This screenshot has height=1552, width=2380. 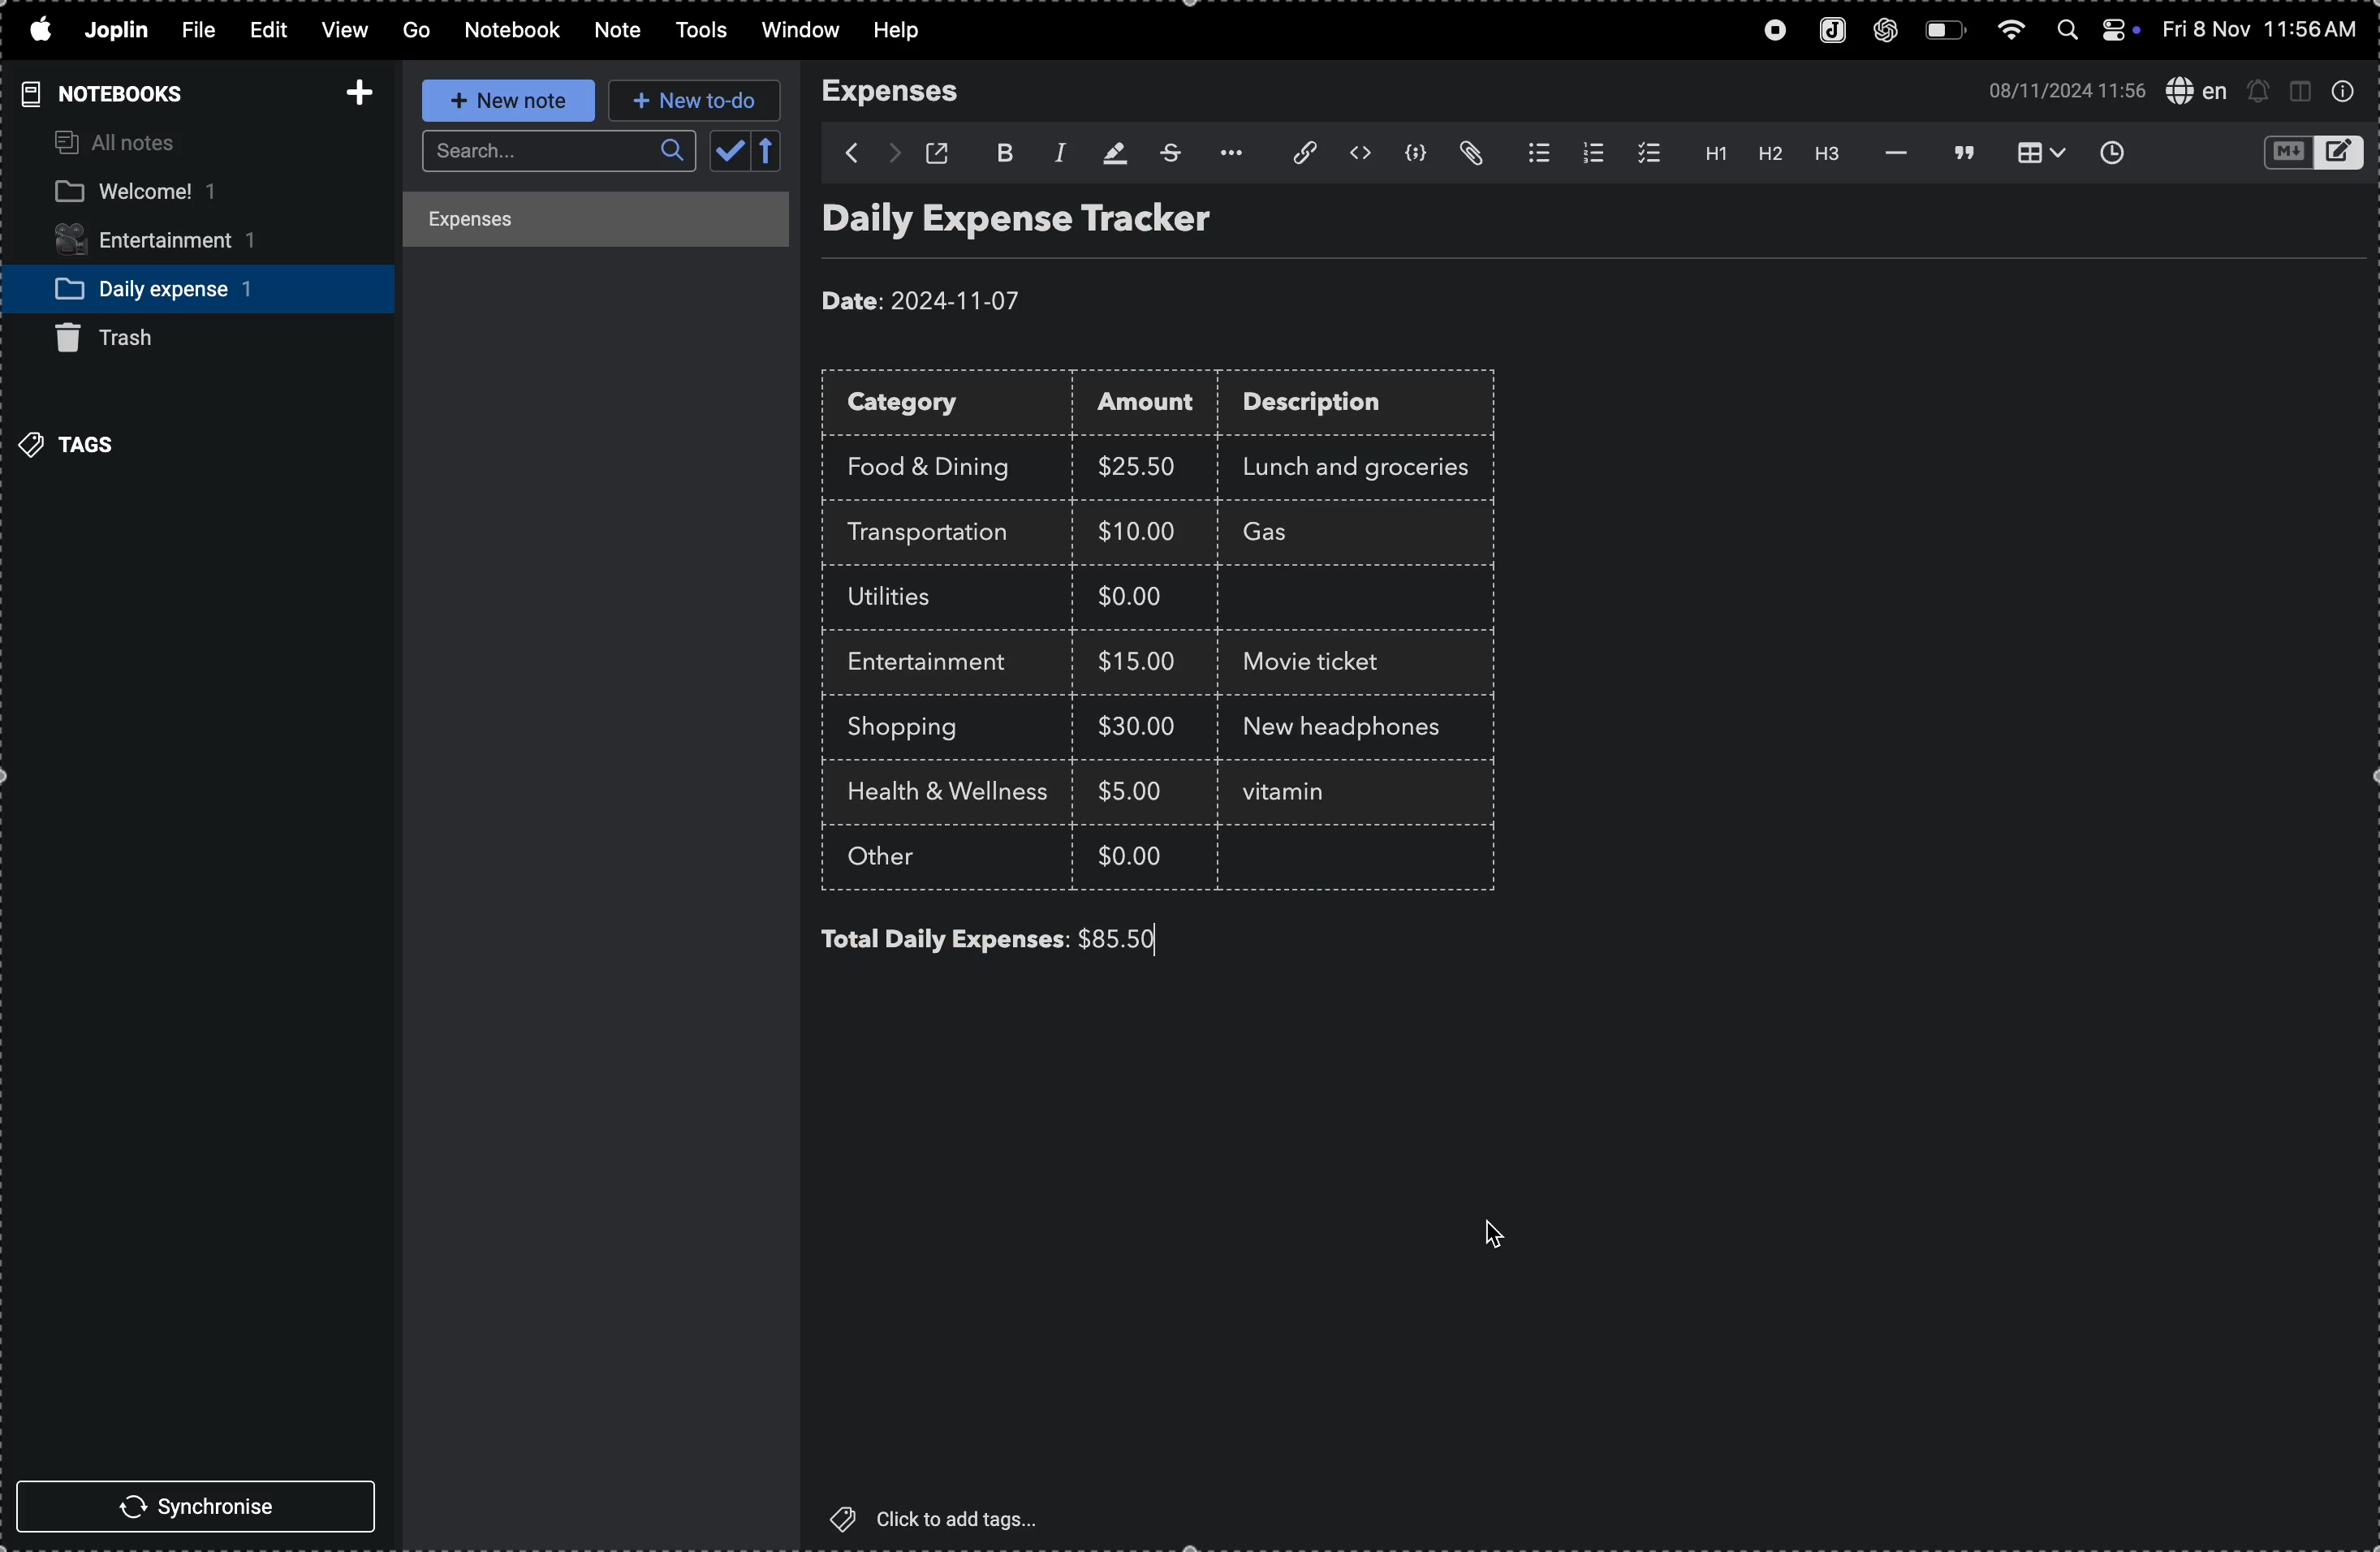 I want to click on file, so click(x=195, y=32).